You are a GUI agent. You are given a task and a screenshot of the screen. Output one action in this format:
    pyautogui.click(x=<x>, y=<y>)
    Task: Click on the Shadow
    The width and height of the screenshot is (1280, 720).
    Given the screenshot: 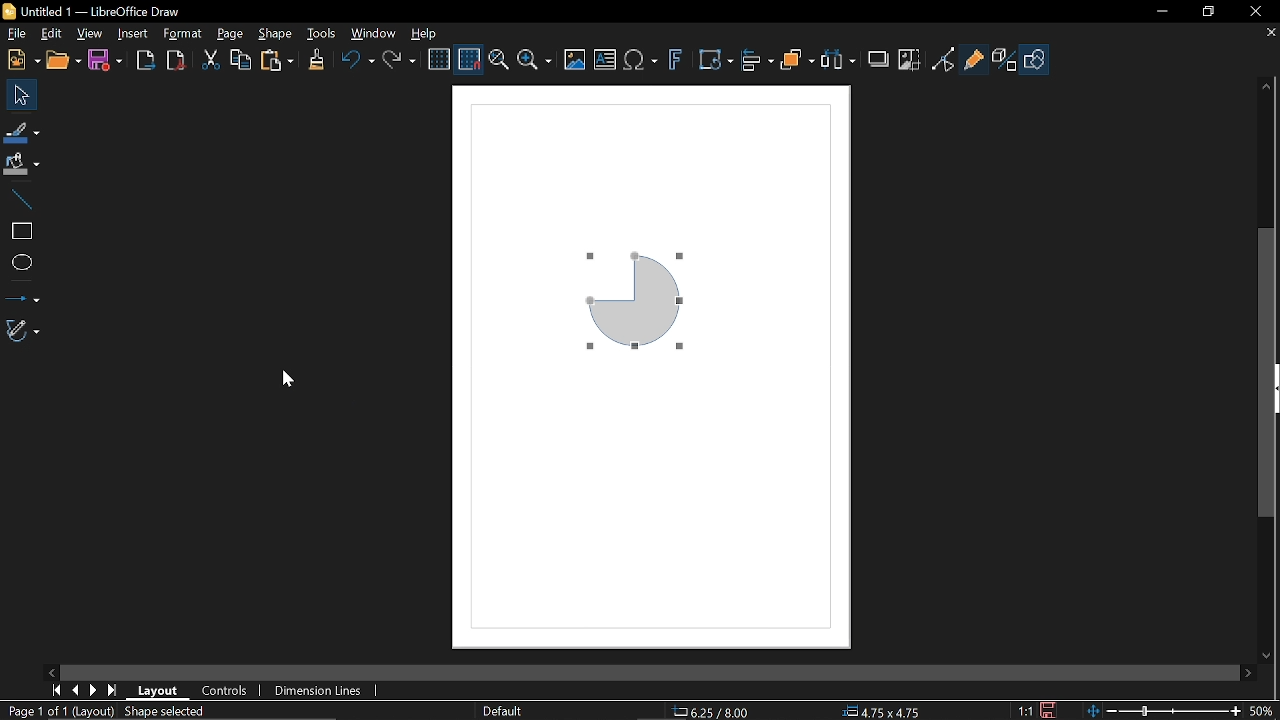 What is the action you would take?
    pyautogui.click(x=881, y=60)
    